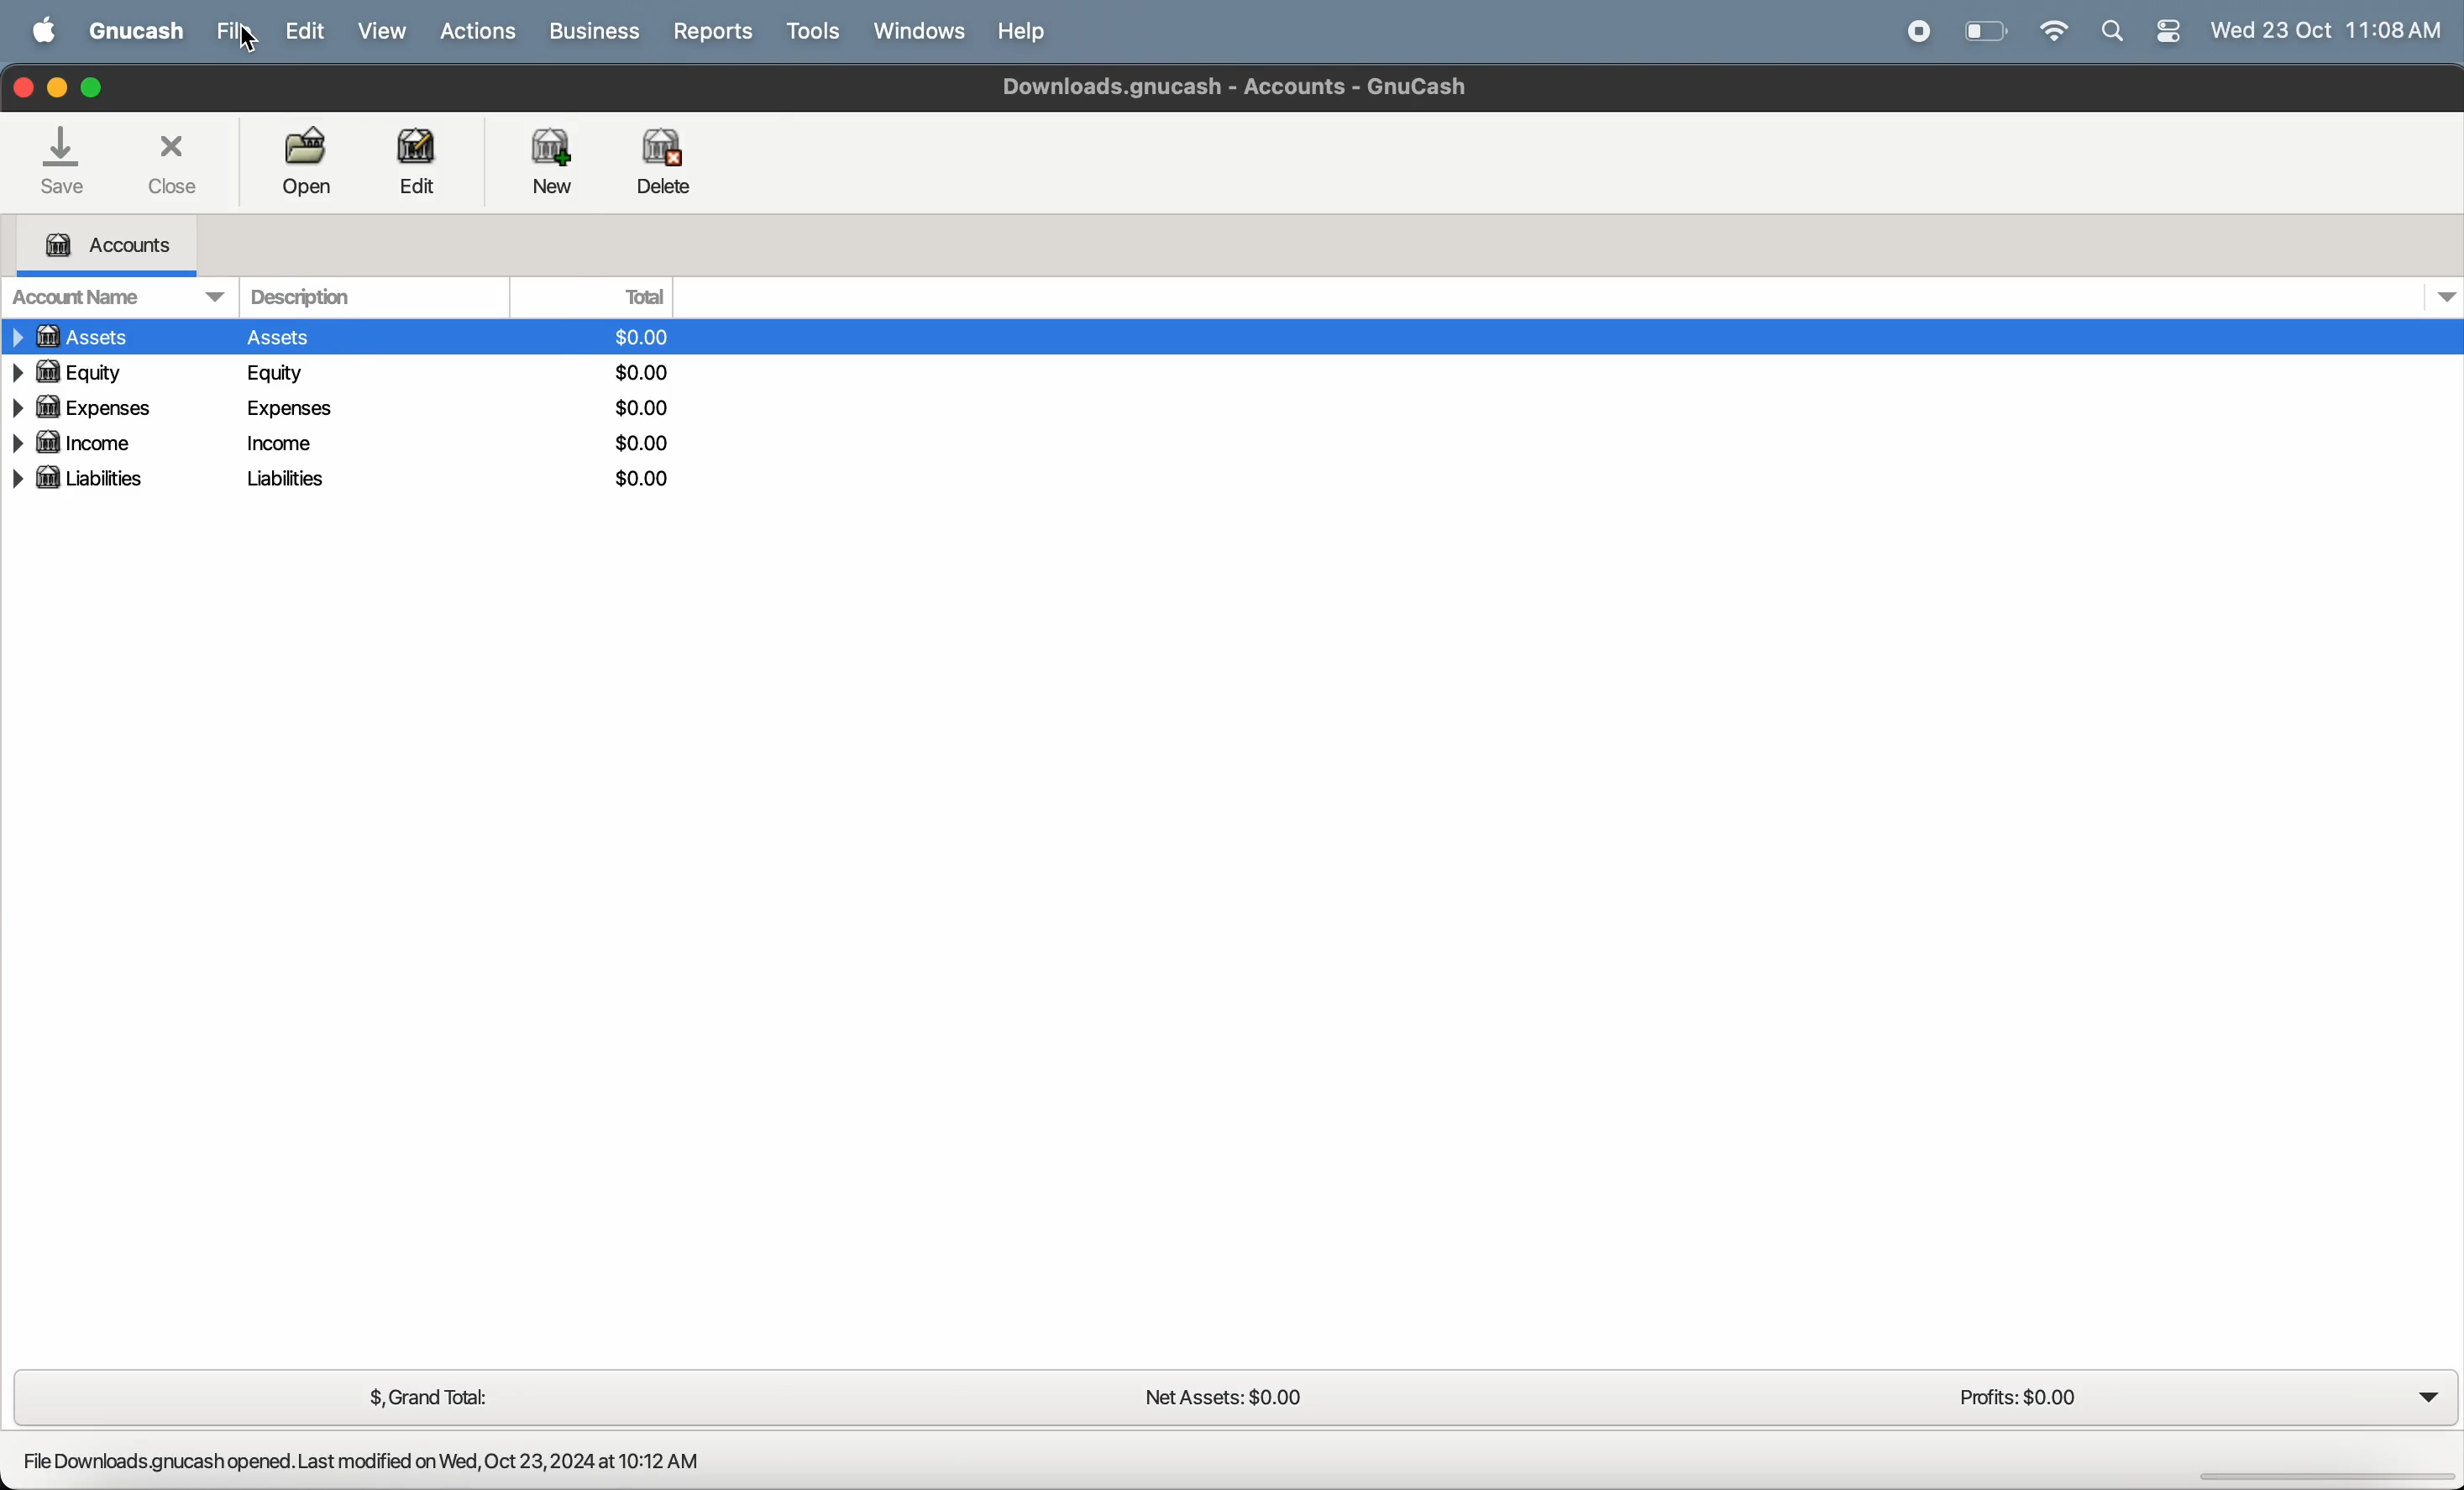 Image resolution: width=2464 pixels, height=1490 pixels. Describe the element at coordinates (470, 32) in the screenshot. I see `actions` at that location.